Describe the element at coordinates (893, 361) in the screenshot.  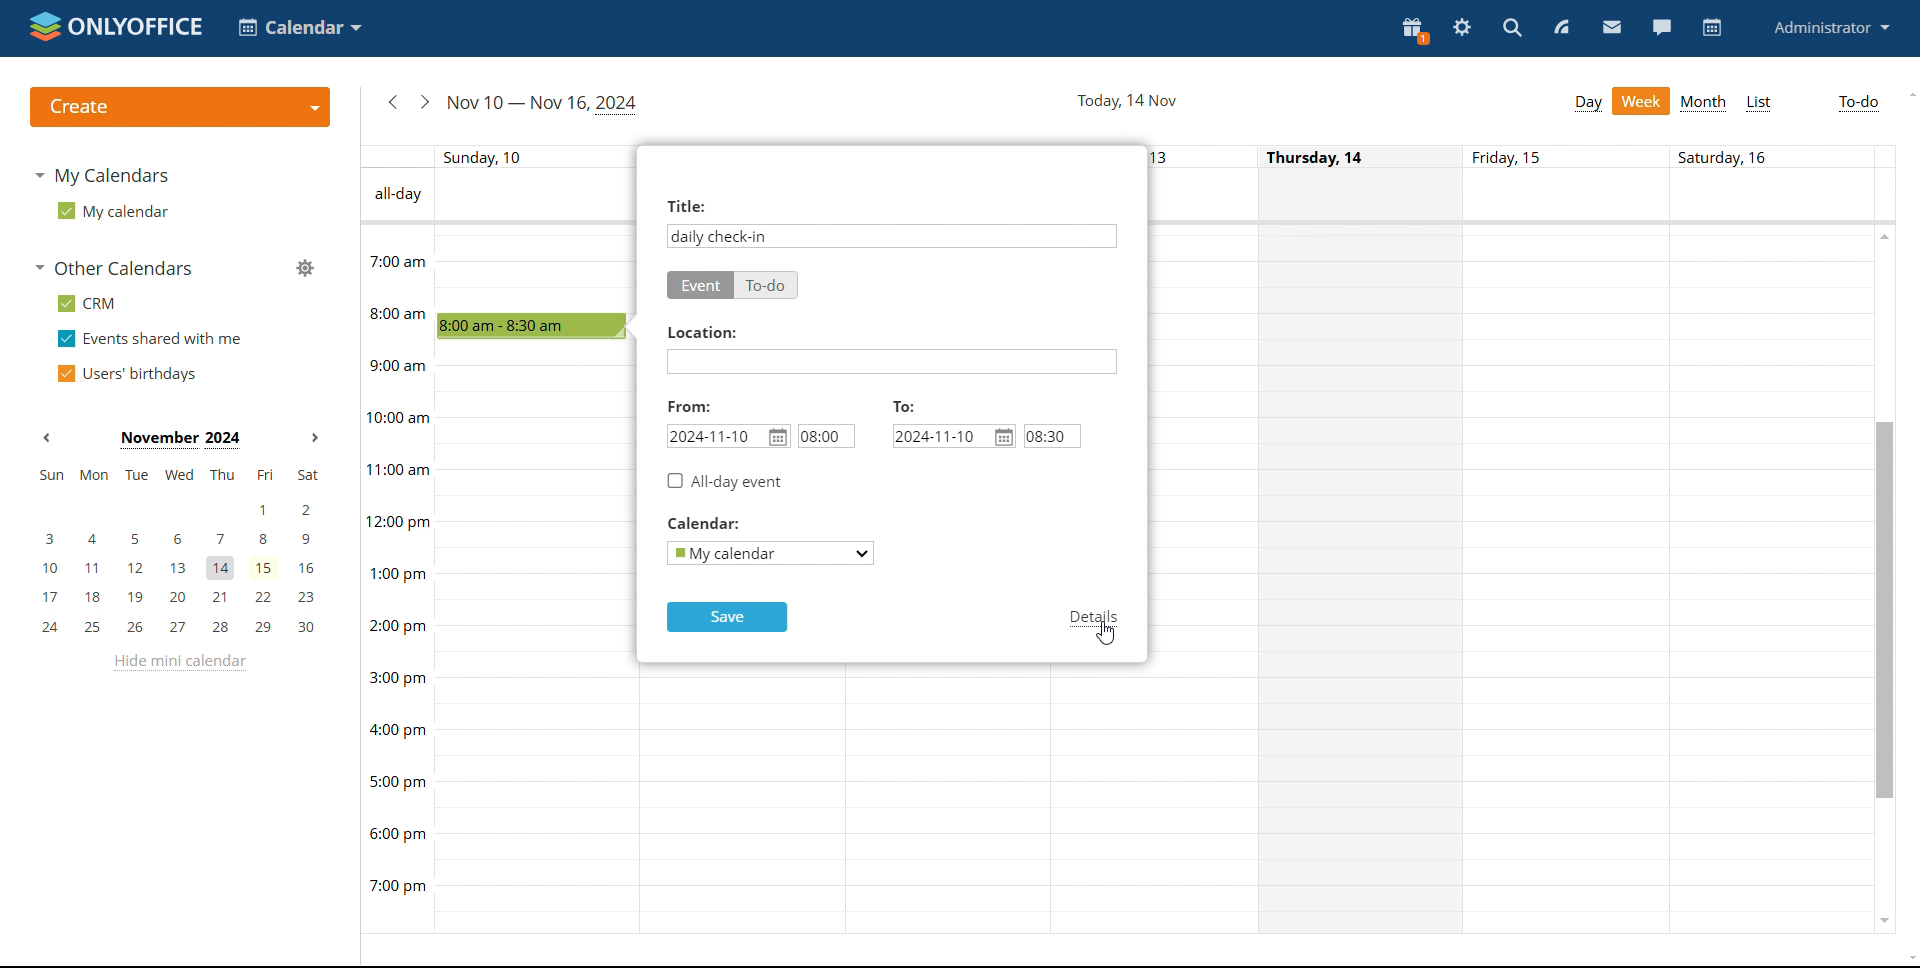
I see `add location` at that location.